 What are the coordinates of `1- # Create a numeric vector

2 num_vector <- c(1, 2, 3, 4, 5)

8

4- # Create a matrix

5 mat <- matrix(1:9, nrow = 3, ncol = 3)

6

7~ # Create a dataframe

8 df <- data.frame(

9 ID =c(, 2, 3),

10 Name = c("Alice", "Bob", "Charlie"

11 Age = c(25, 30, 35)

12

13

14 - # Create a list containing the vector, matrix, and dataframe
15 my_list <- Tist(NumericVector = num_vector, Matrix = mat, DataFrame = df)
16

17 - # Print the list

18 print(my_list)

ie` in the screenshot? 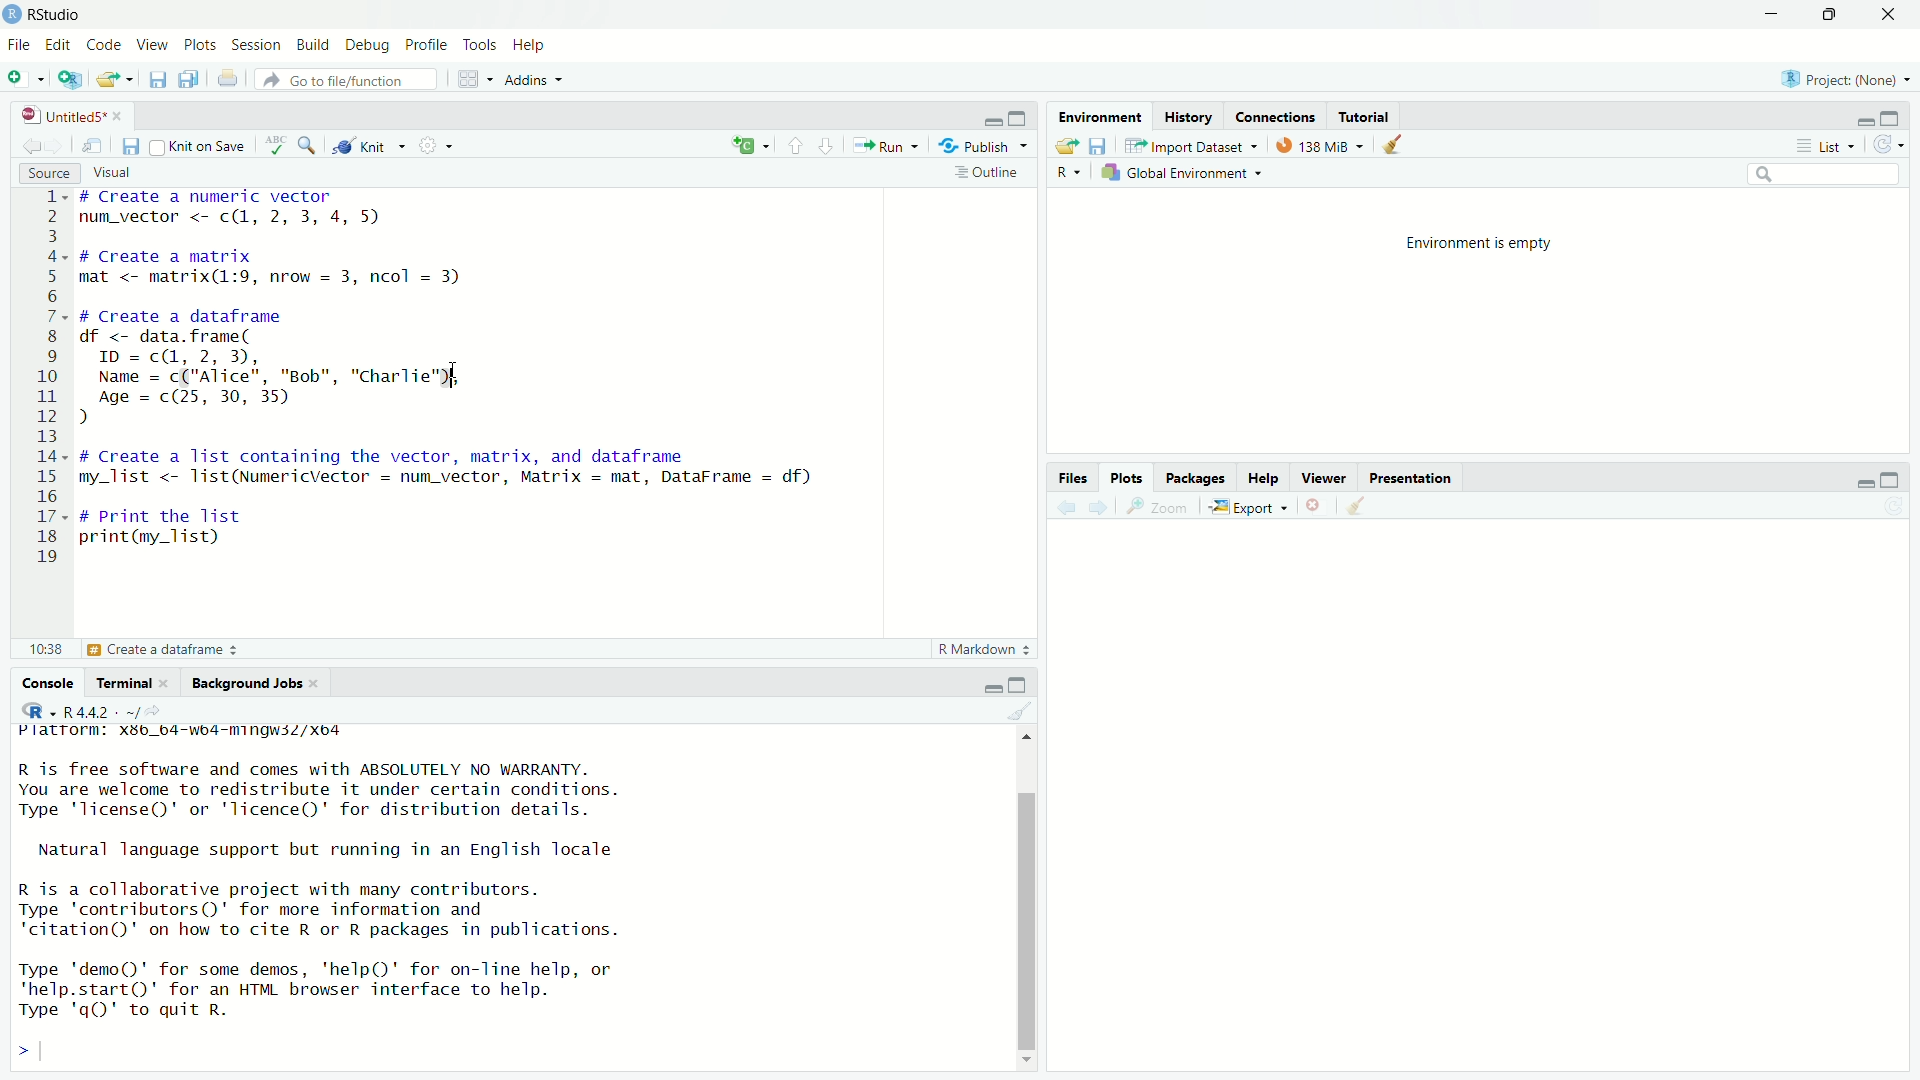 It's located at (428, 378).